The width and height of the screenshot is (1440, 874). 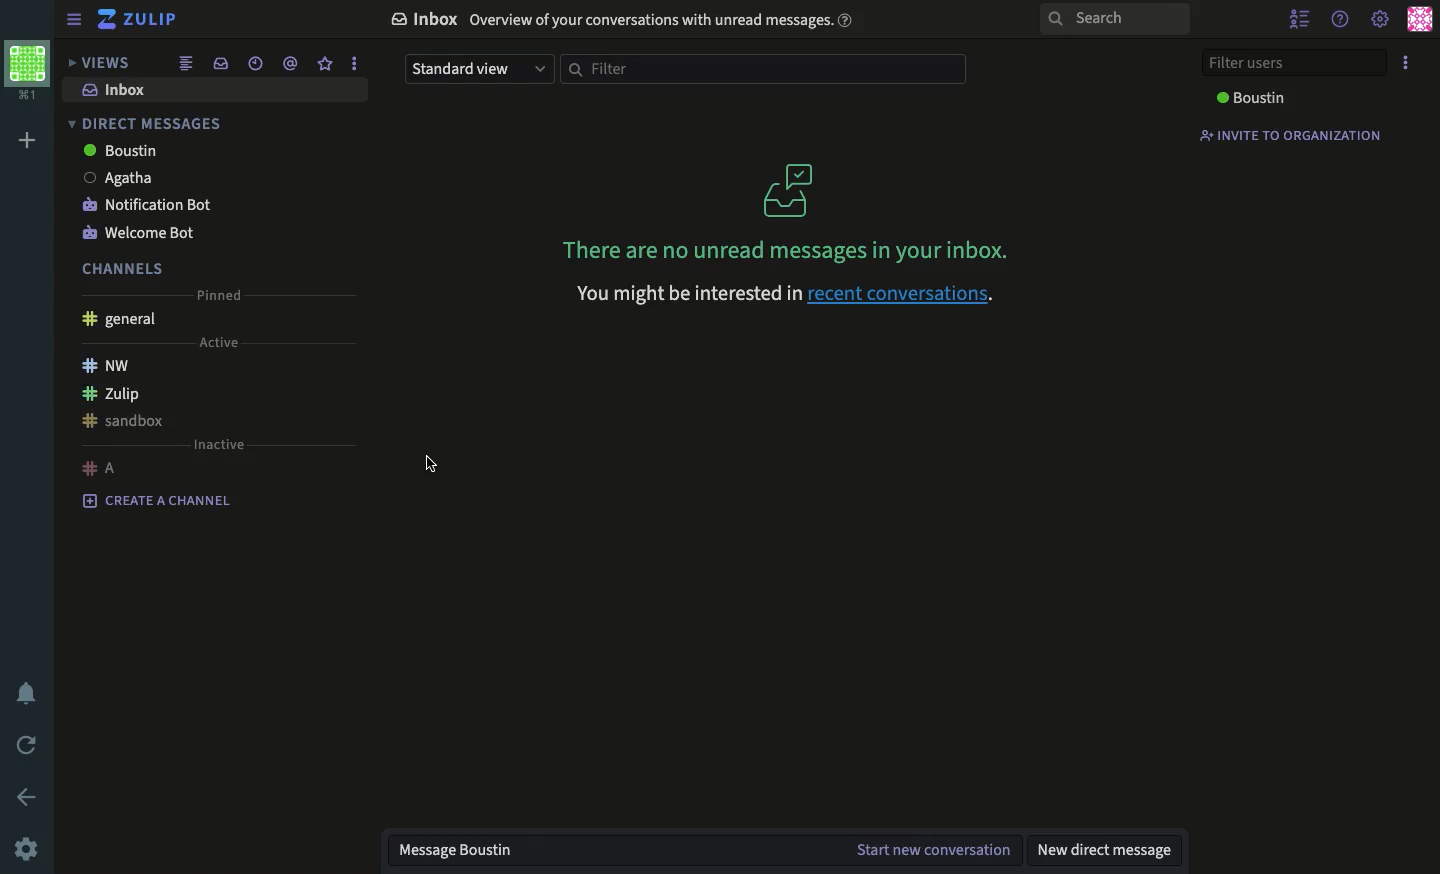 I want to click on inactive, so click(x=220, y=445).